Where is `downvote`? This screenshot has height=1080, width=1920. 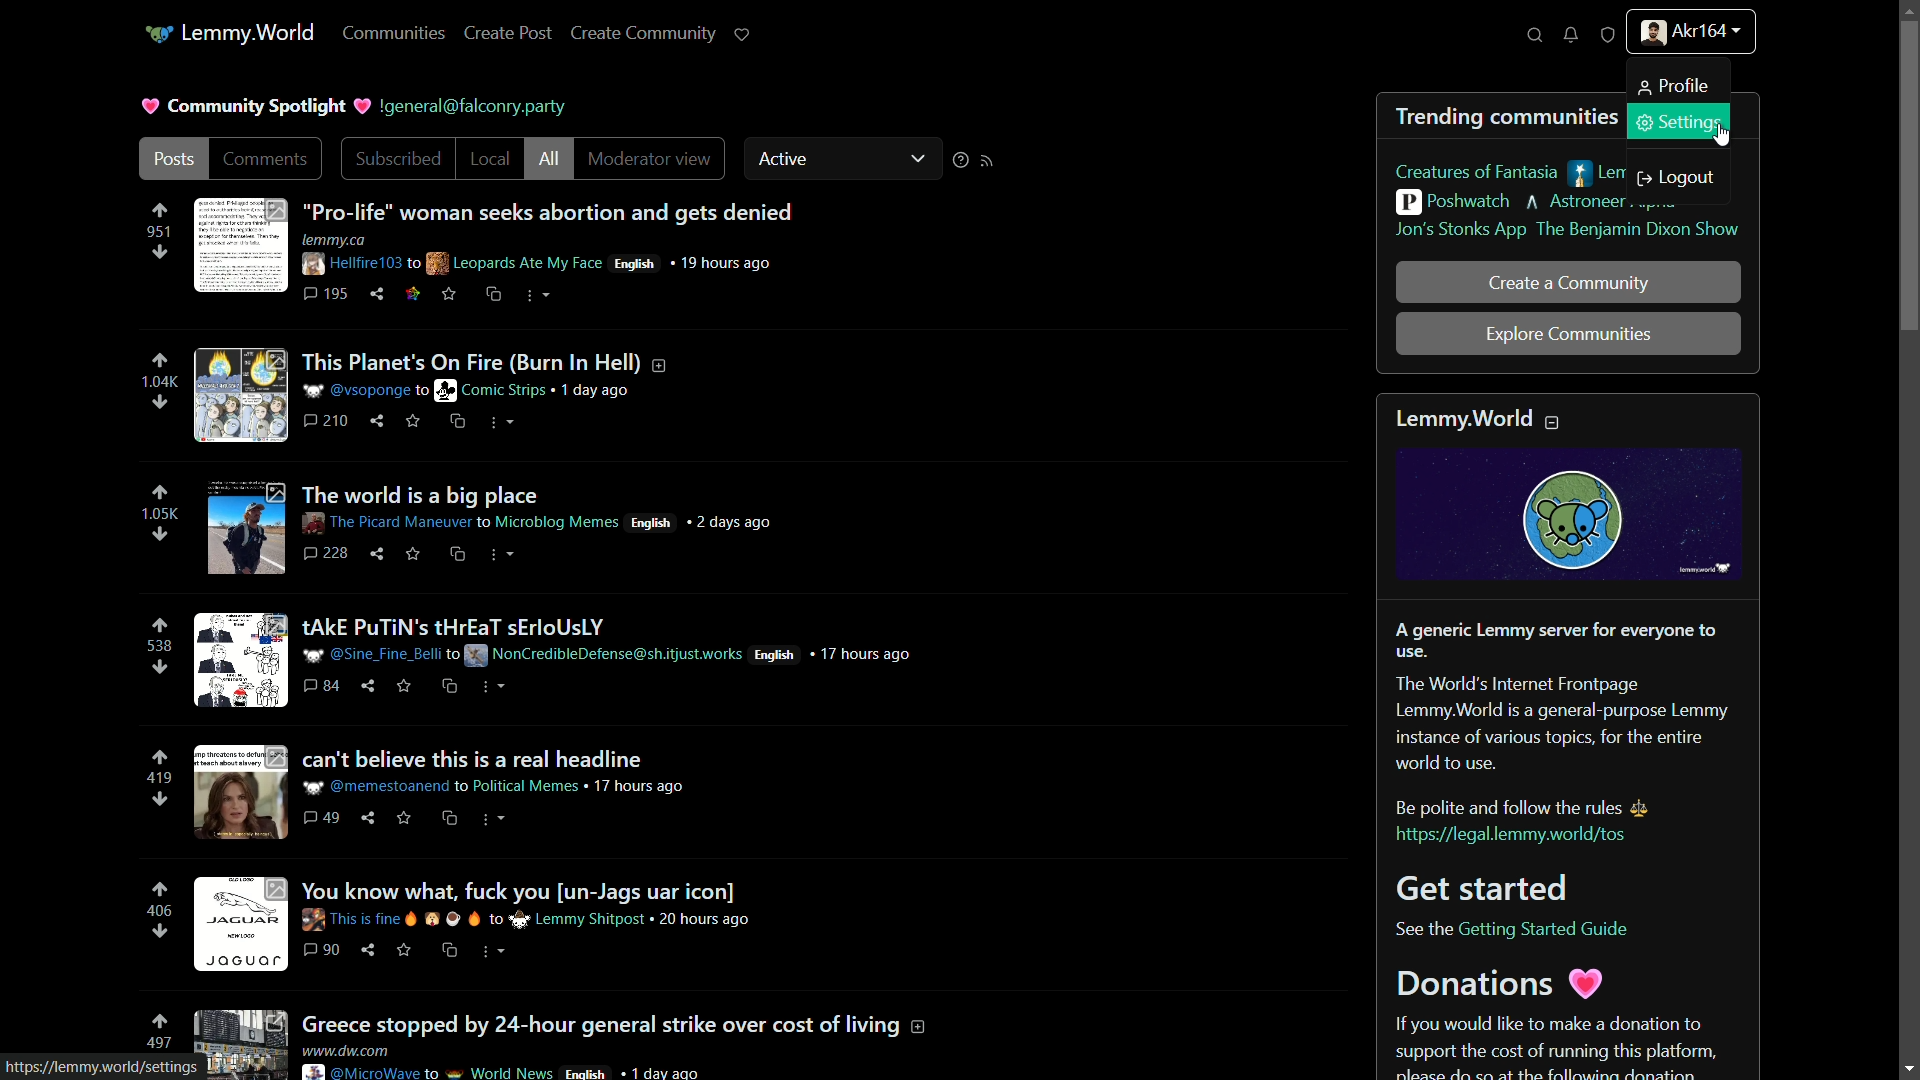
downvote is located at coordinates (163, 669).